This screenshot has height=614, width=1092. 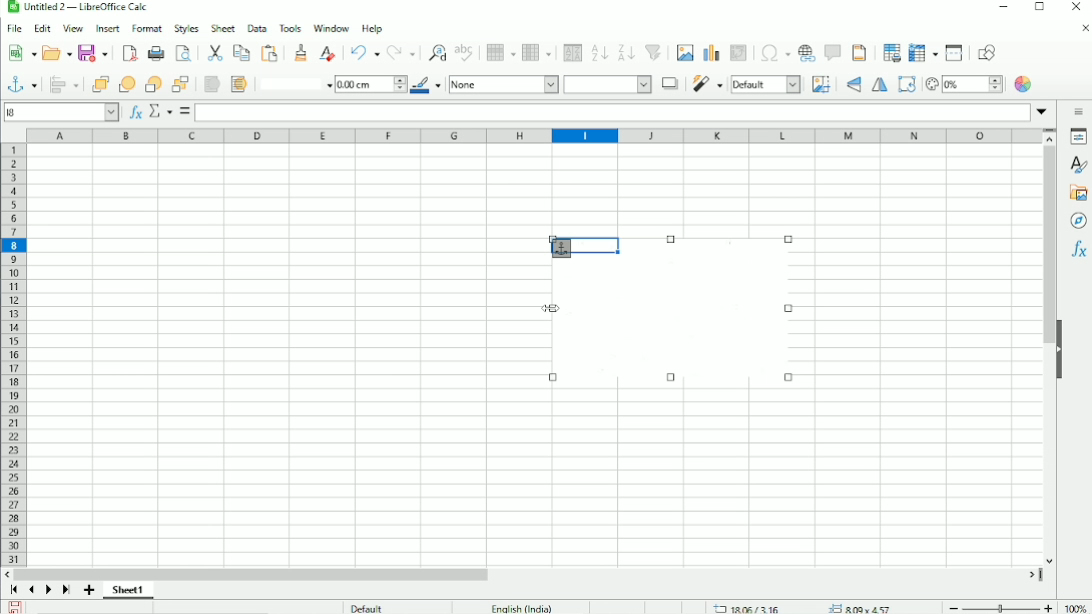 What do you see at coordinates (465, 52) in the screenshot?
I see `Spell check` at bounding box center [465, 52].